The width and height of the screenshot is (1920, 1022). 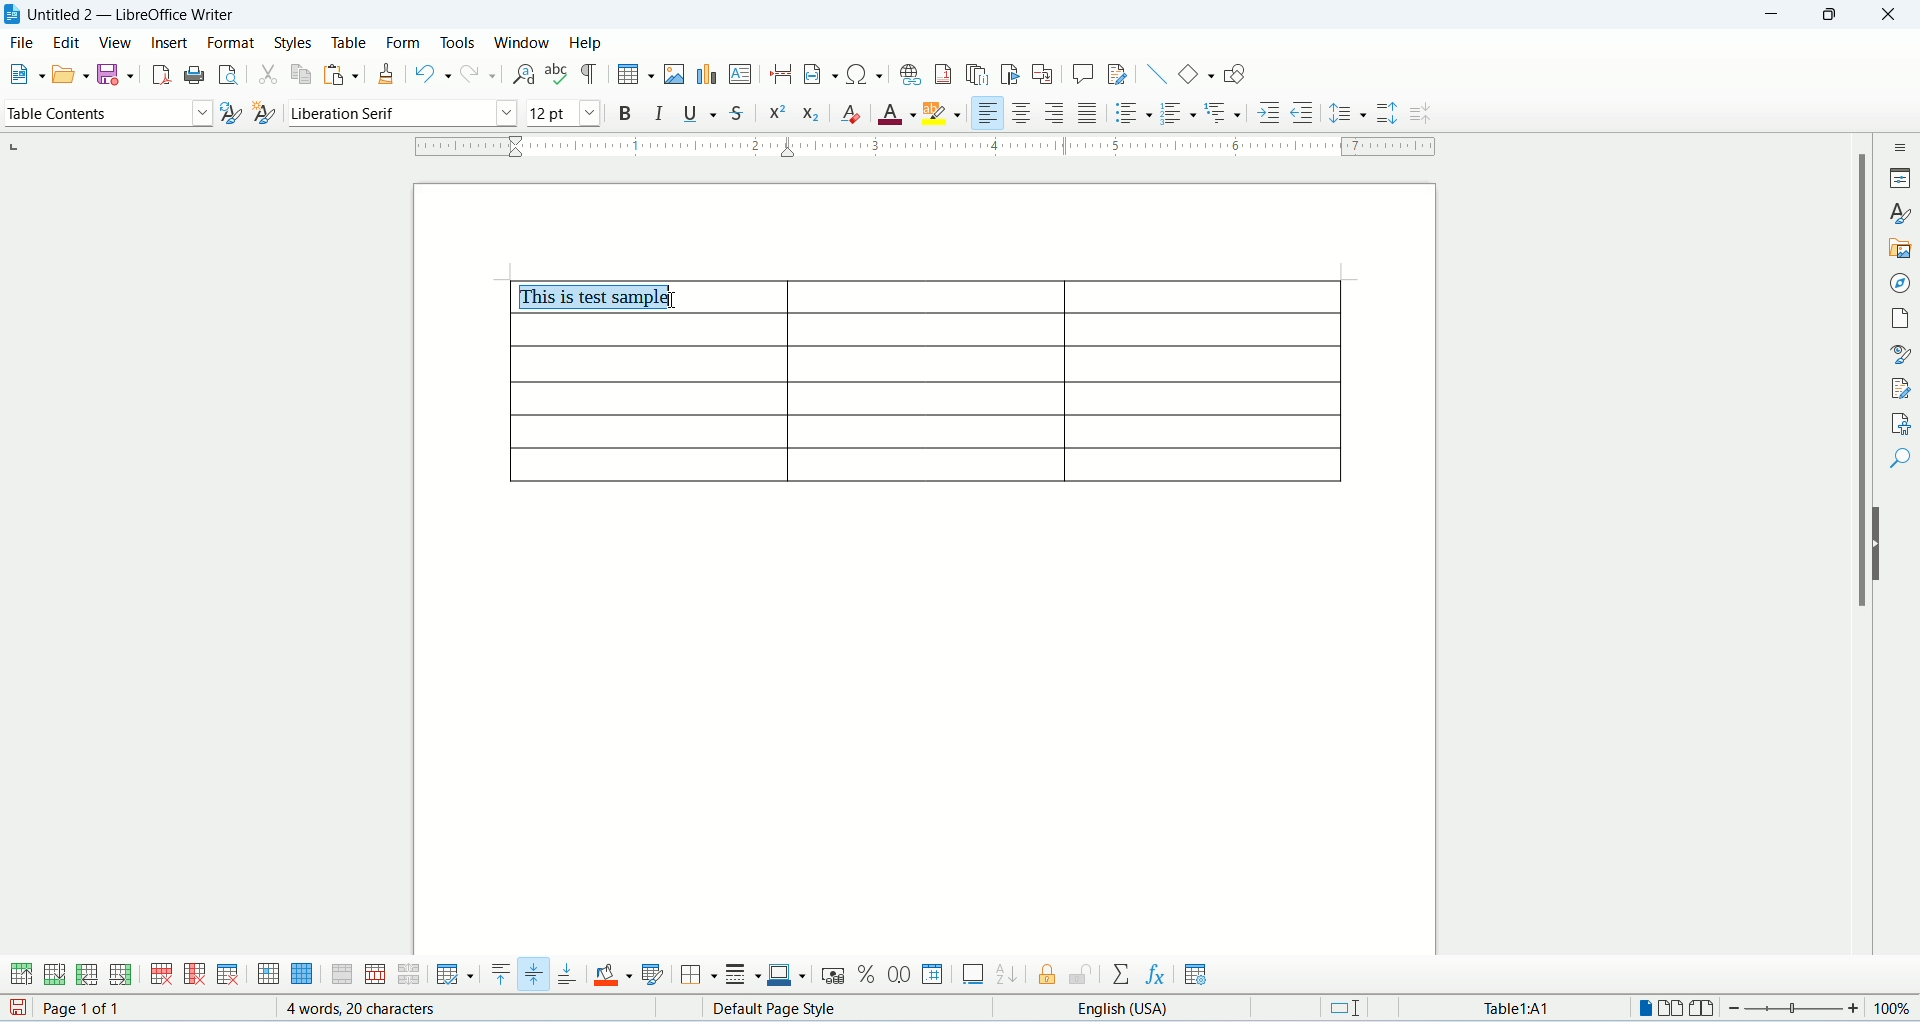 What do you see at coordinates (524, 74) in the screenshot?
I see `find and replace` at bounding box center [524, 74].